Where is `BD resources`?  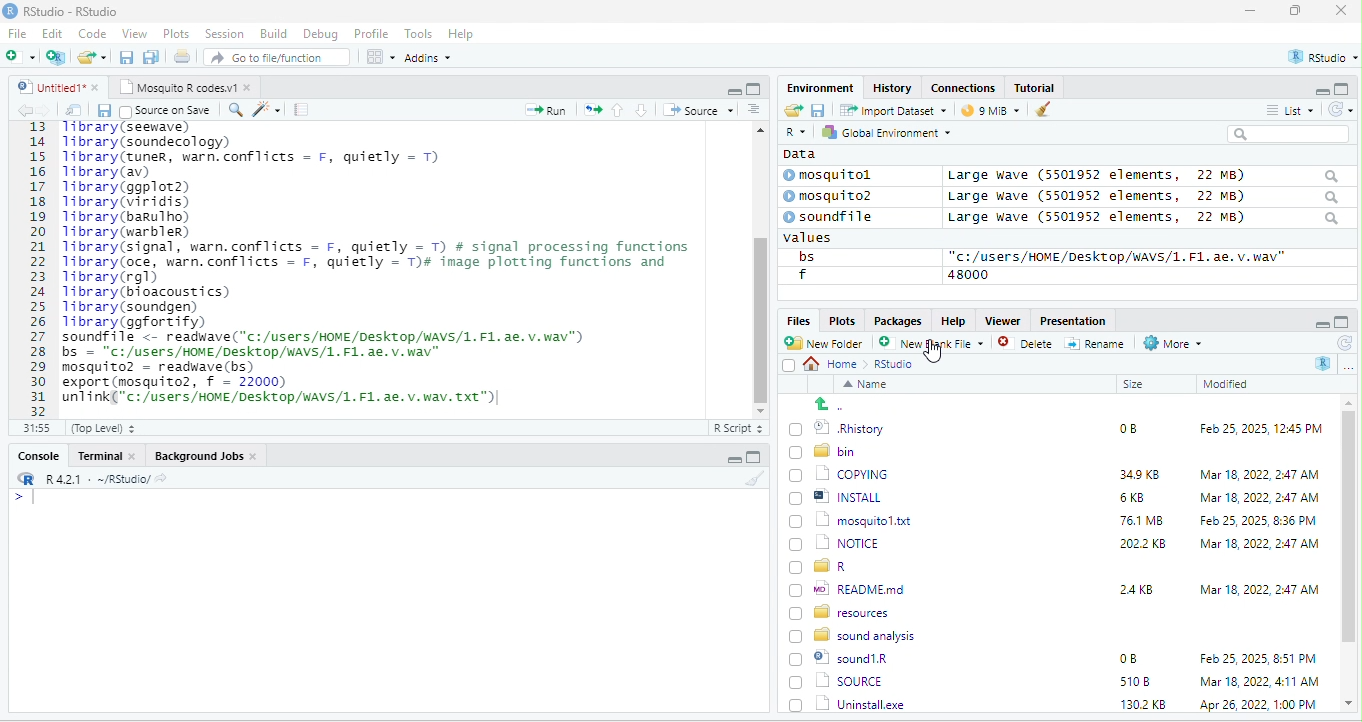 BD resources is located at coordinates (843, 610).